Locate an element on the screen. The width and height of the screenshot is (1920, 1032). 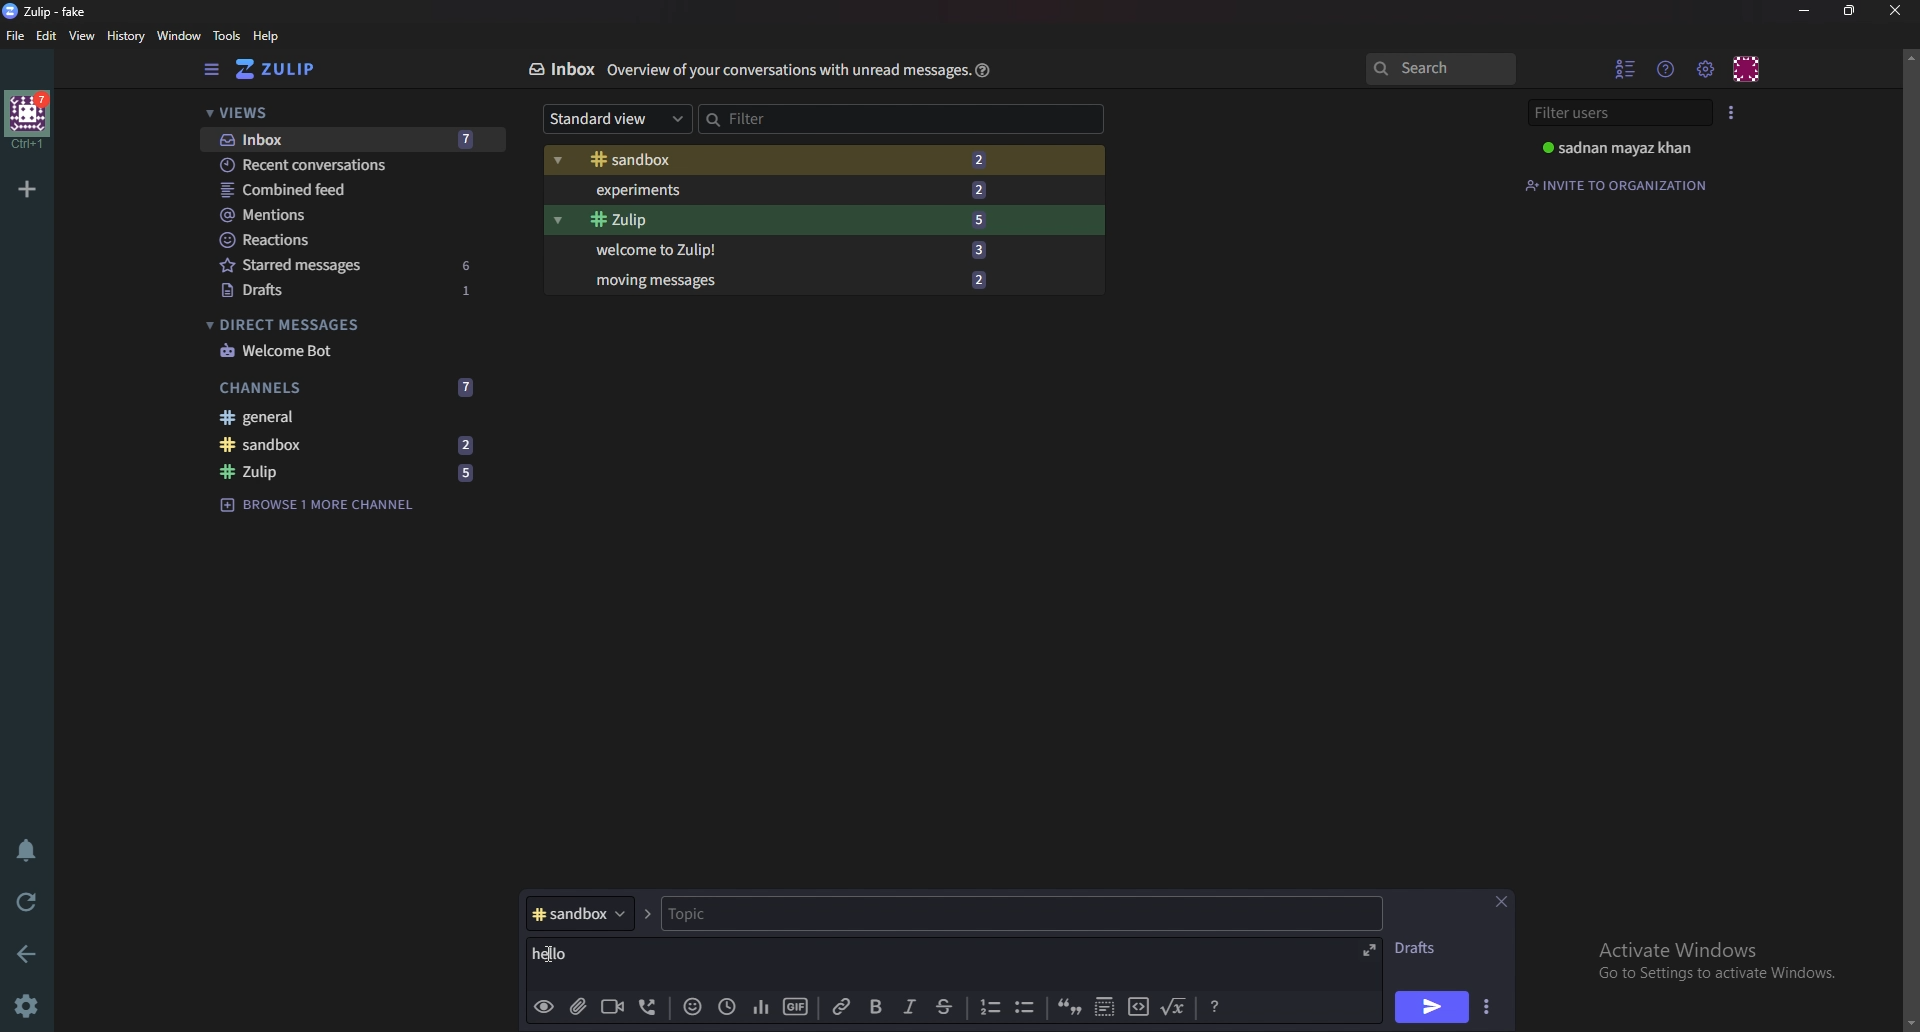
Help is located at coordinates (271, 36).